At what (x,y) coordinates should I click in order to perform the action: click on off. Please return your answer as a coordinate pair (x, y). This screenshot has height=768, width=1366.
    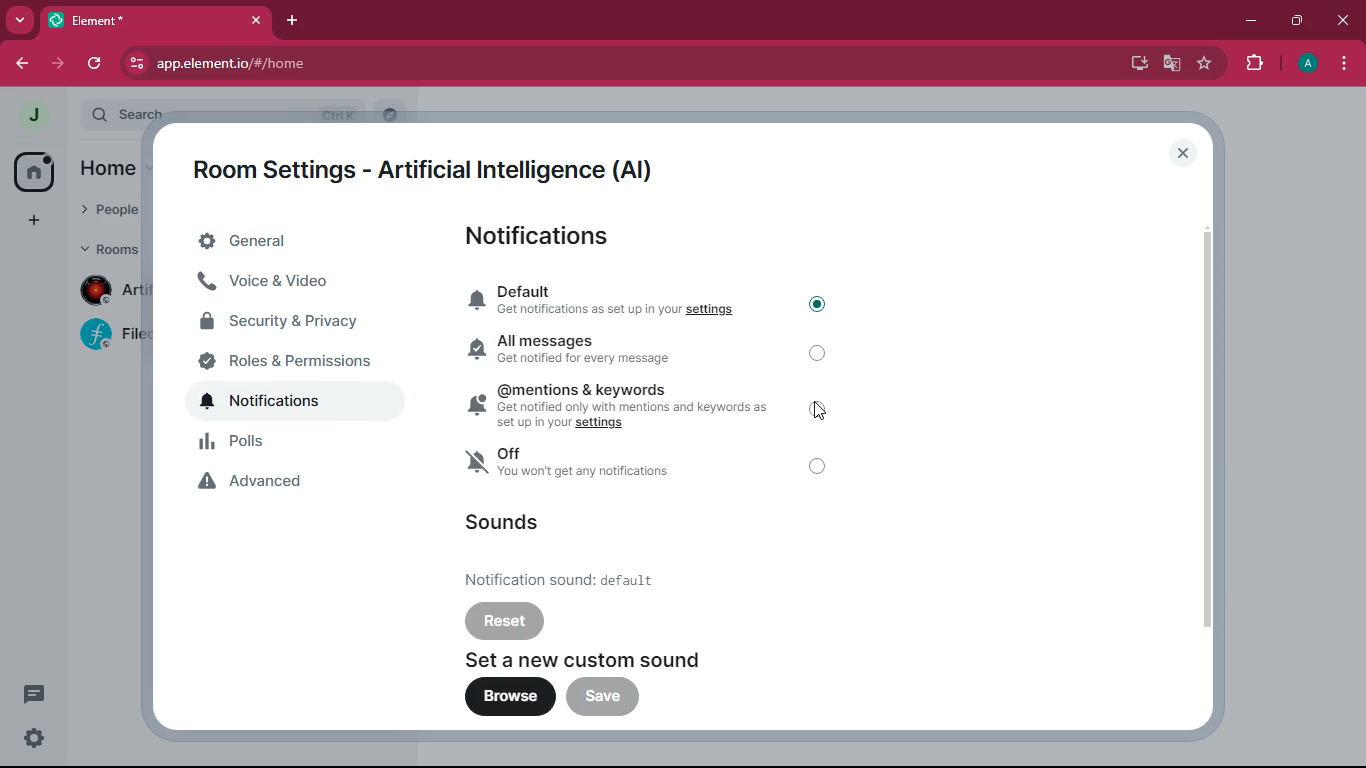
    Looking at the image, I should click on (611, 466).